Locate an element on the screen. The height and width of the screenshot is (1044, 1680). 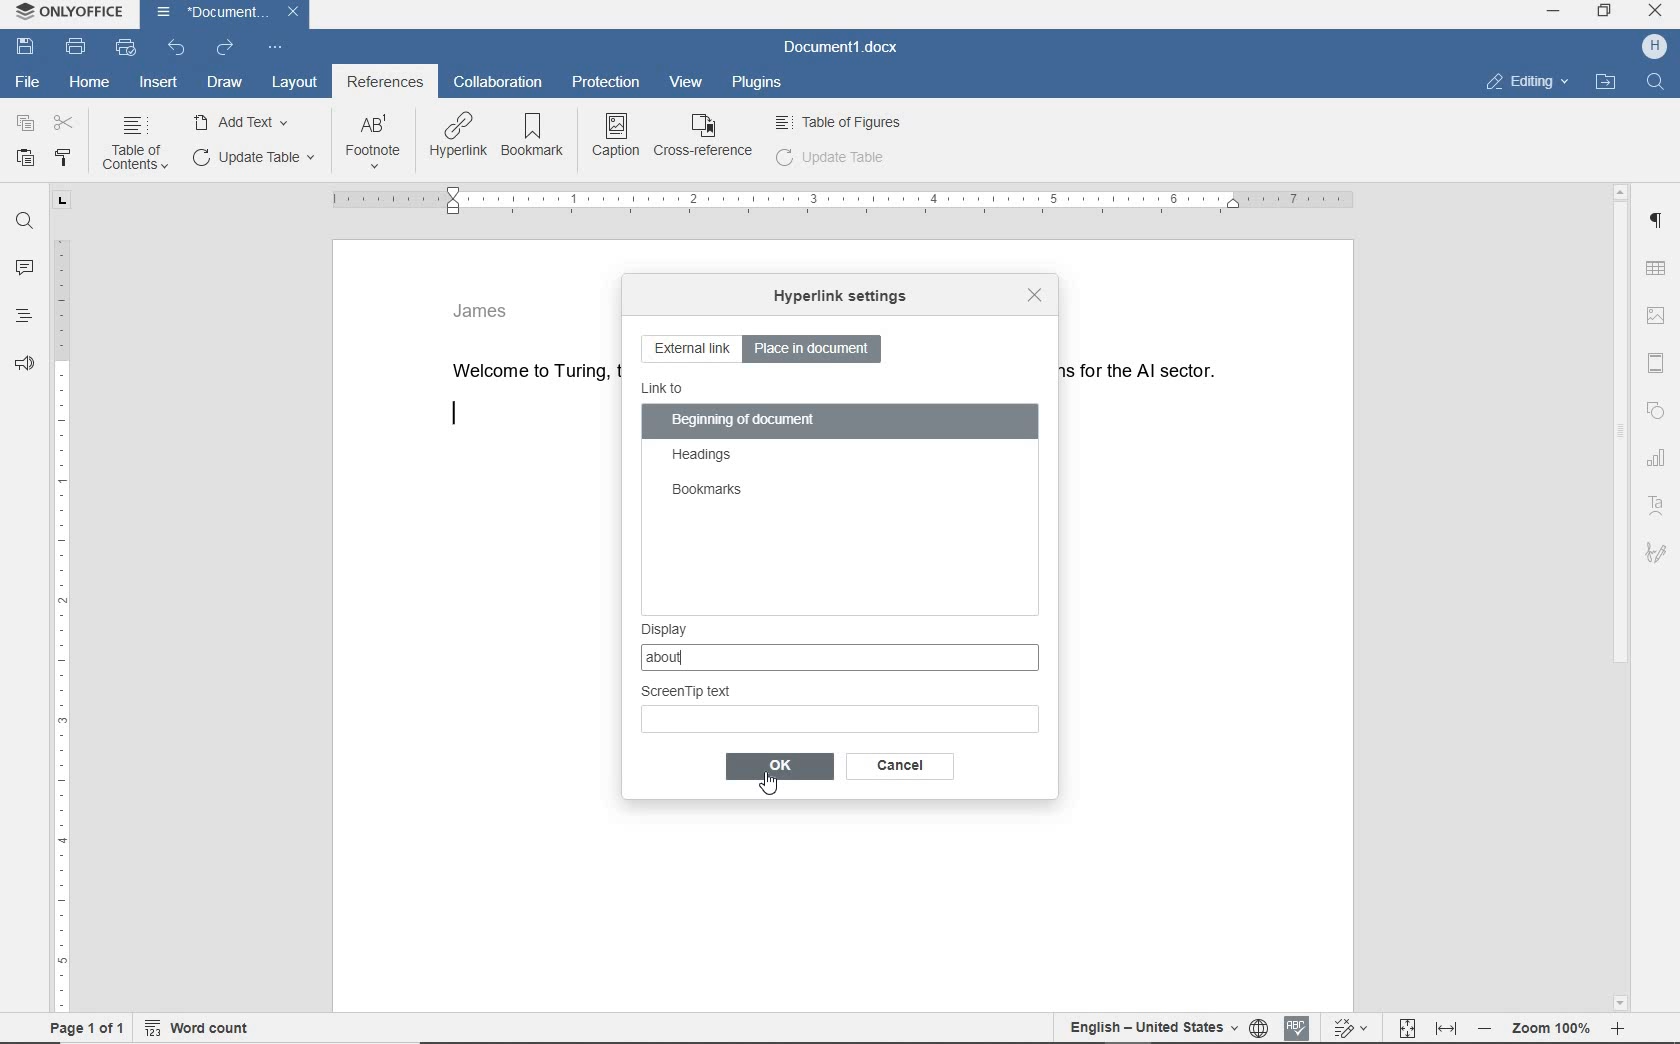
quick print is located at coordinates (124, 47).